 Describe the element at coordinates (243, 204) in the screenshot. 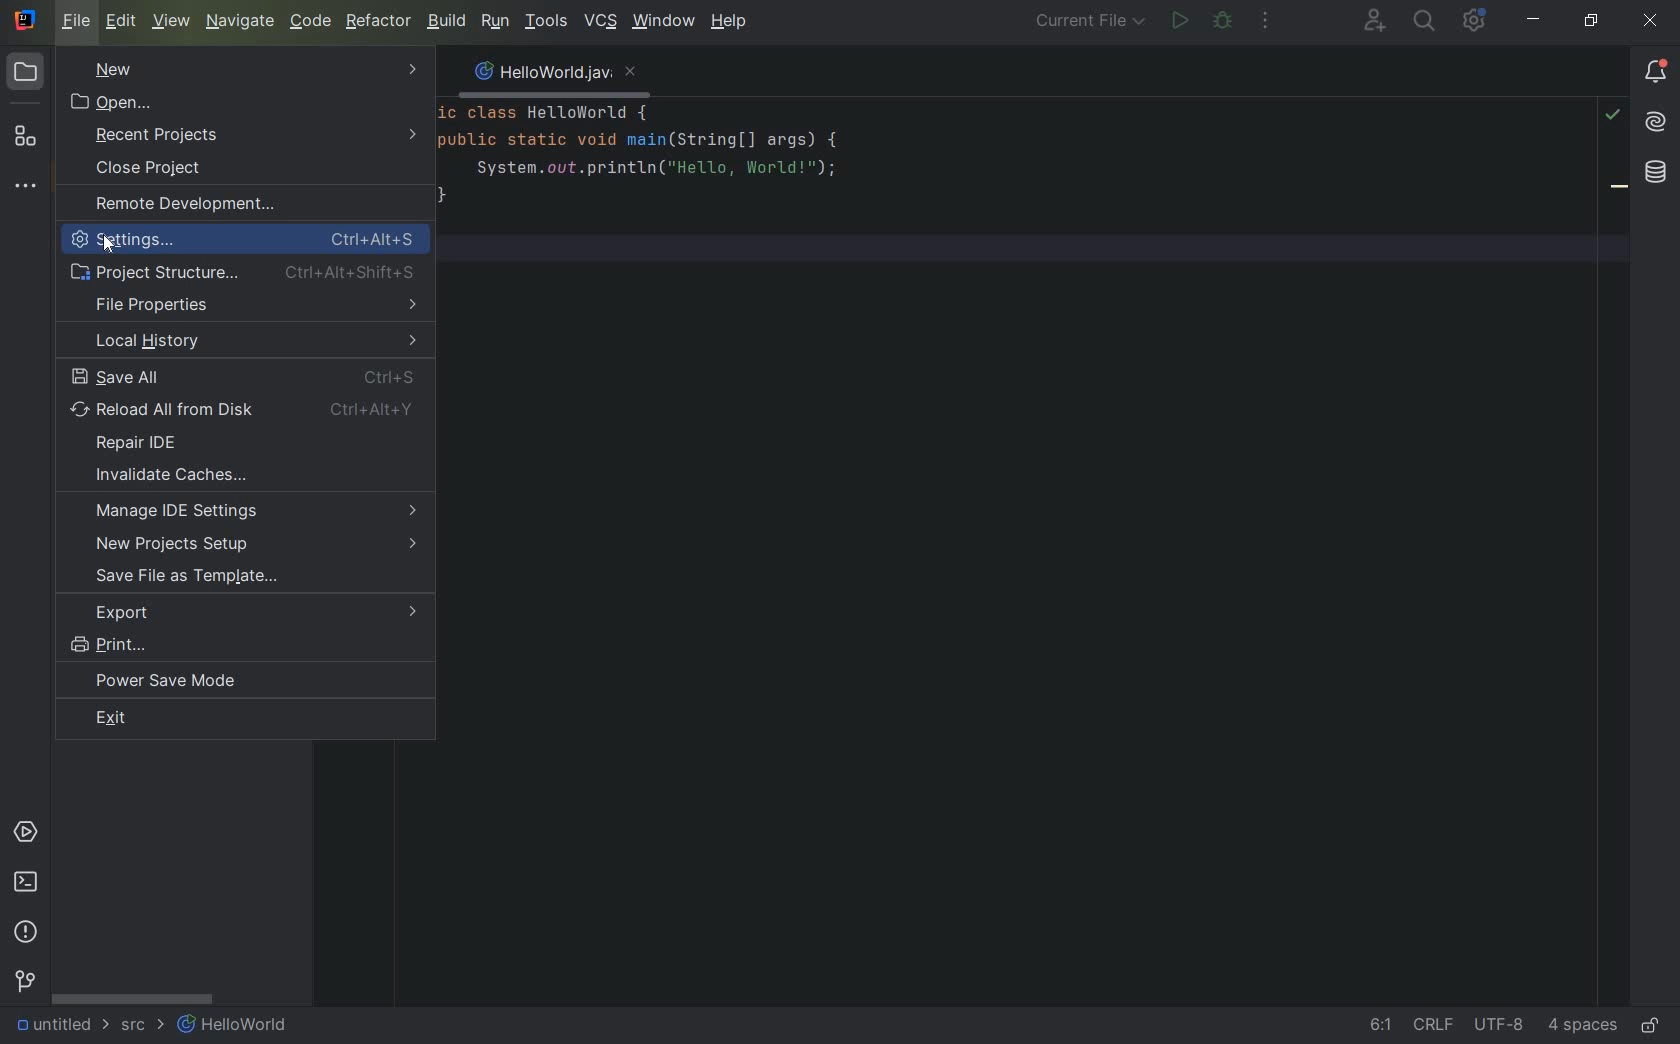

I see `remote development` at that location.